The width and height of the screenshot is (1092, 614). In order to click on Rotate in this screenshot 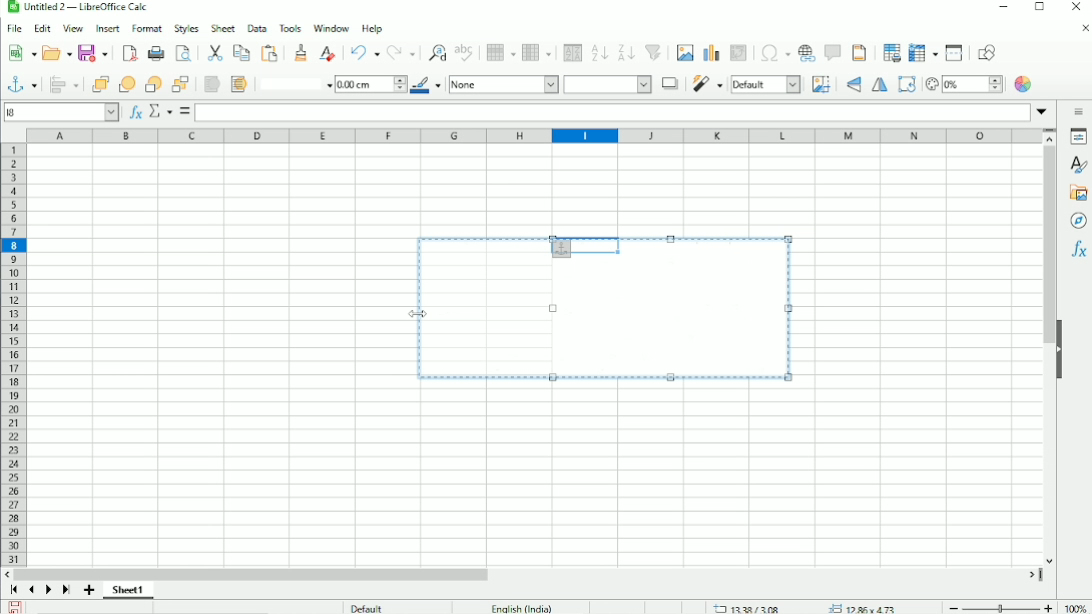, I will do `click(906, 84)`.